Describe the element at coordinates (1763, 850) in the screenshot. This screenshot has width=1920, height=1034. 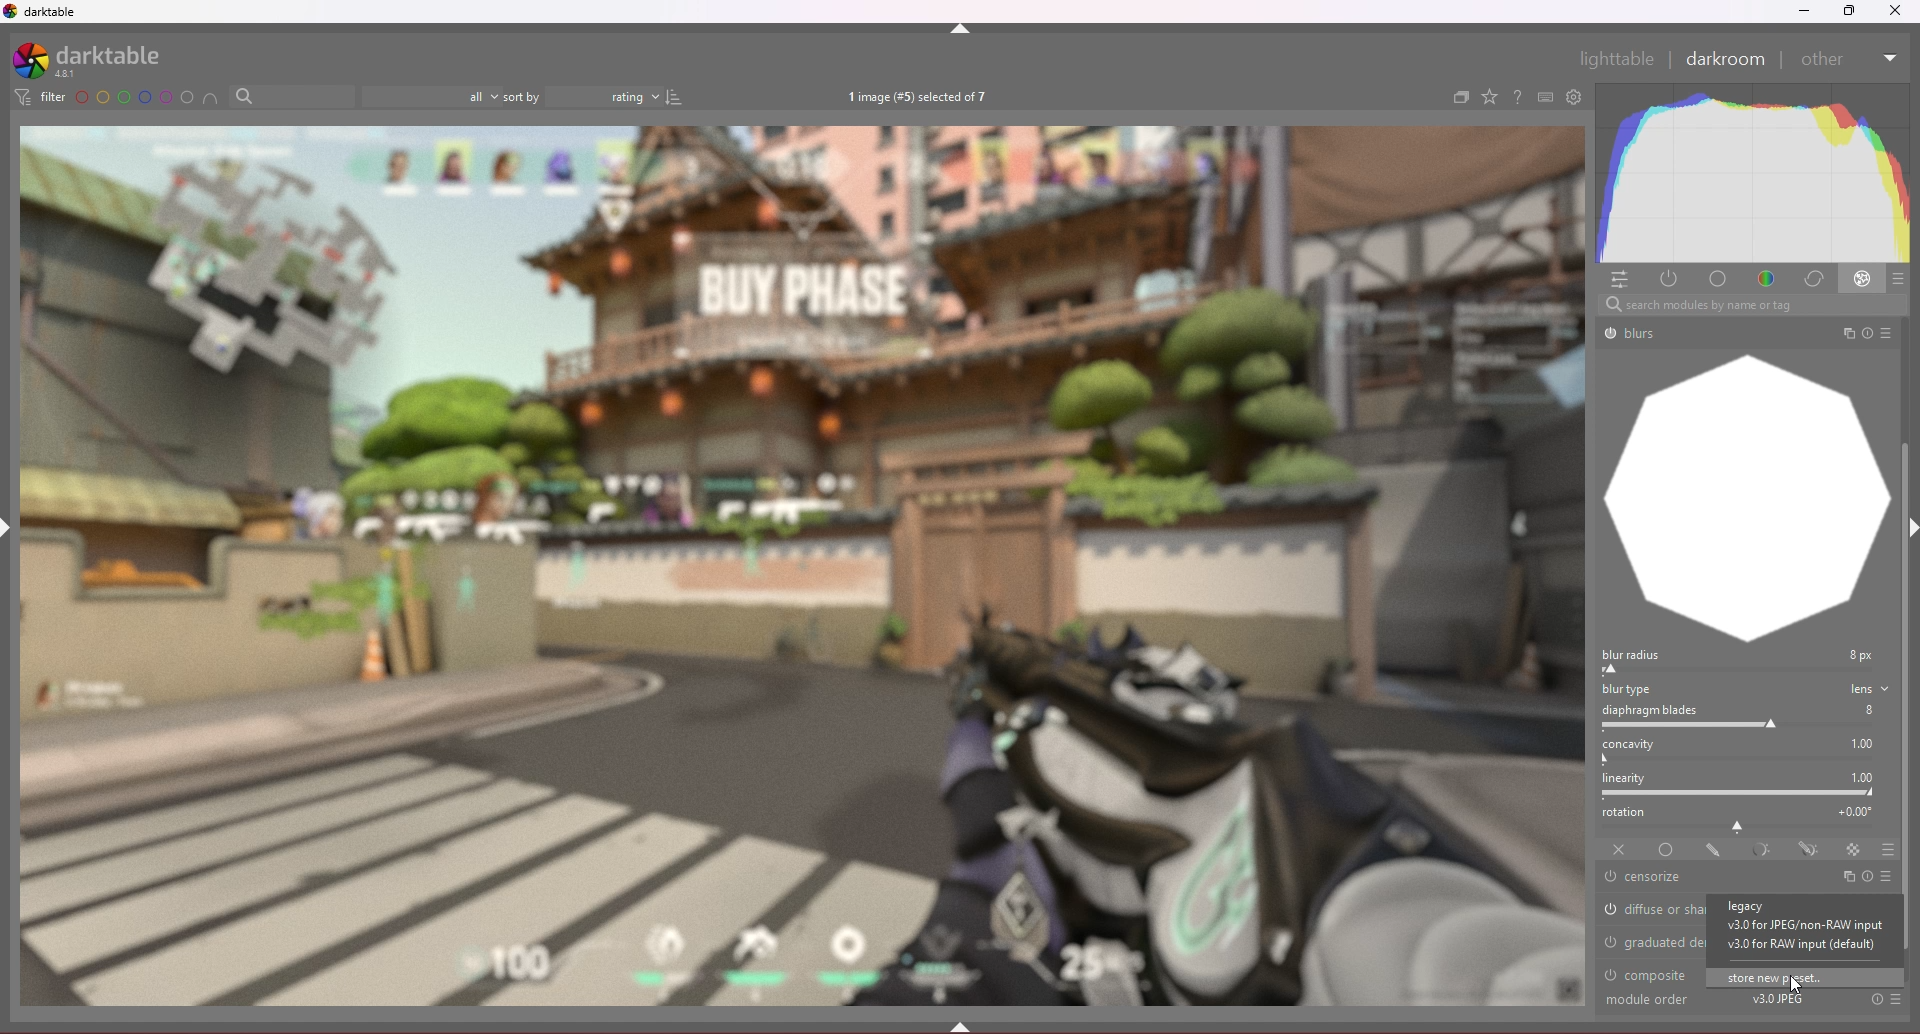
I see `parametric mask` at that location.